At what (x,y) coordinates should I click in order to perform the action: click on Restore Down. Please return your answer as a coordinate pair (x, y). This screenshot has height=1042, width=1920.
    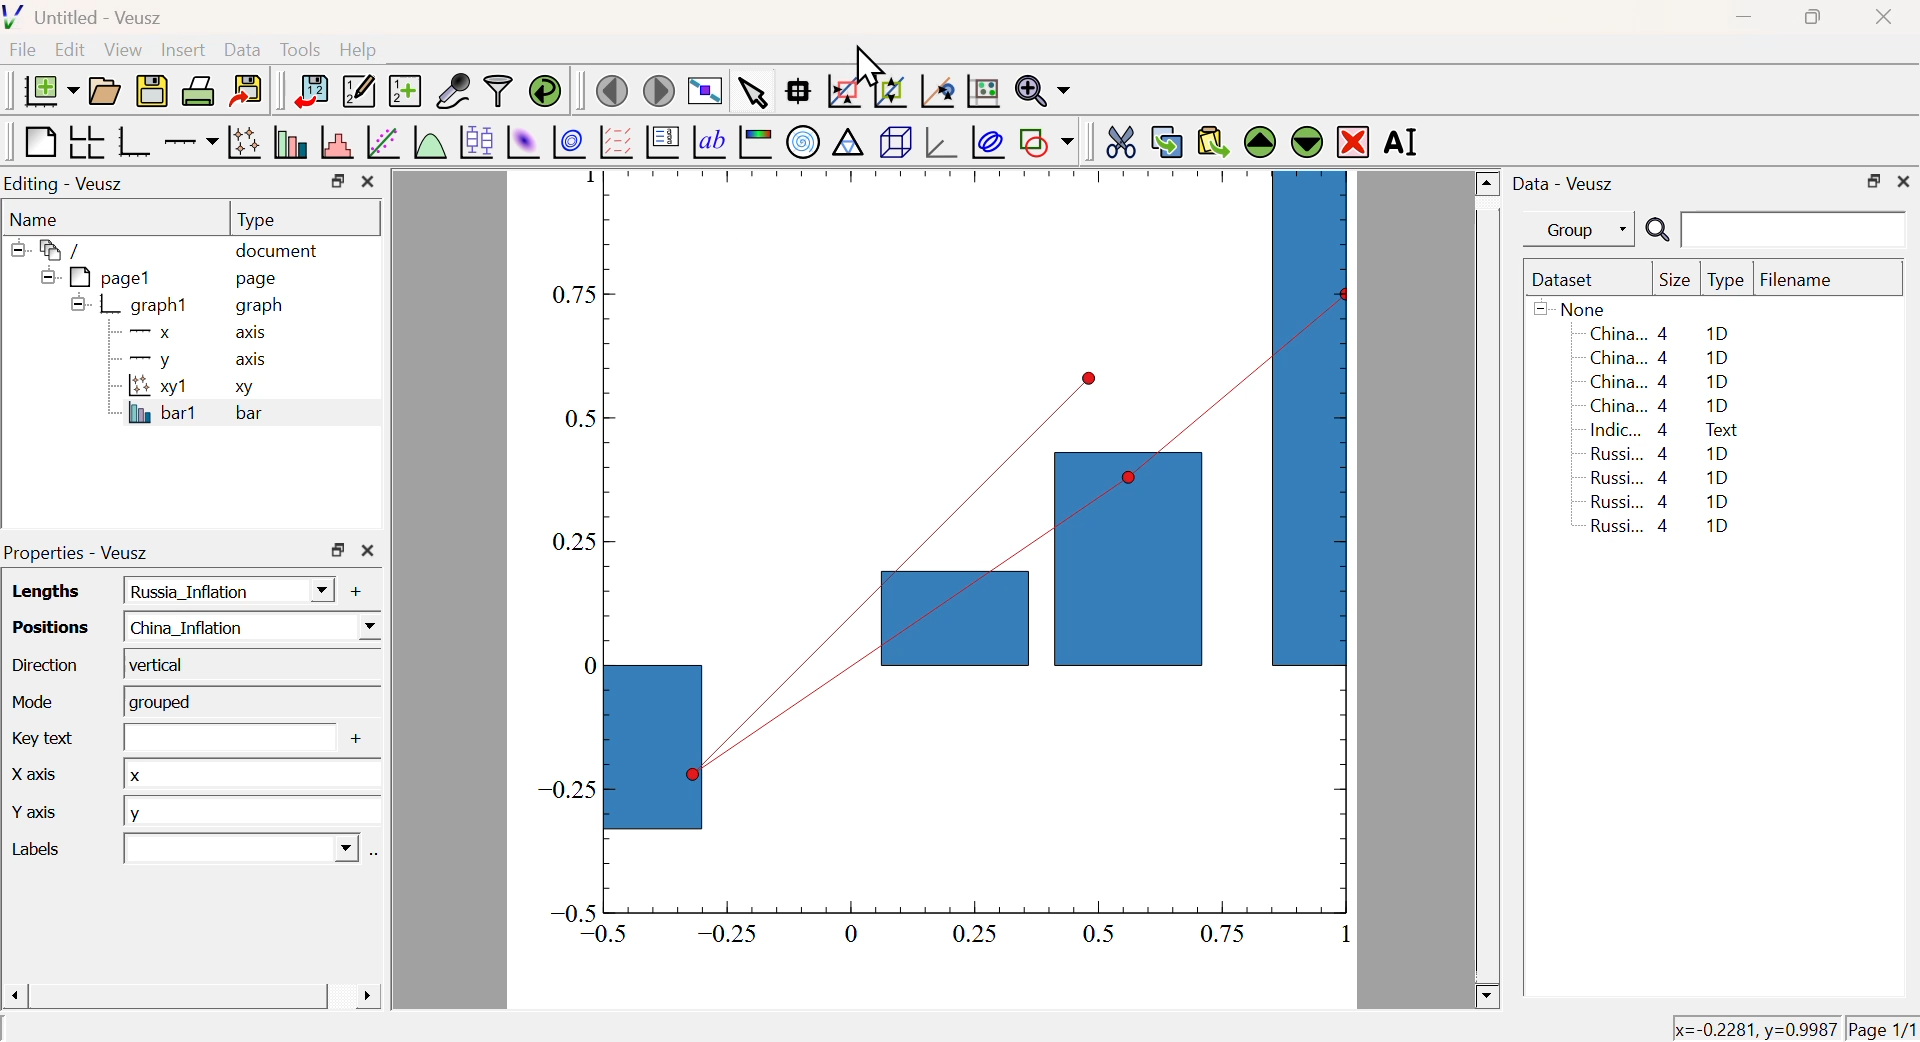
    Looking at the image, I should click on (337, 181).